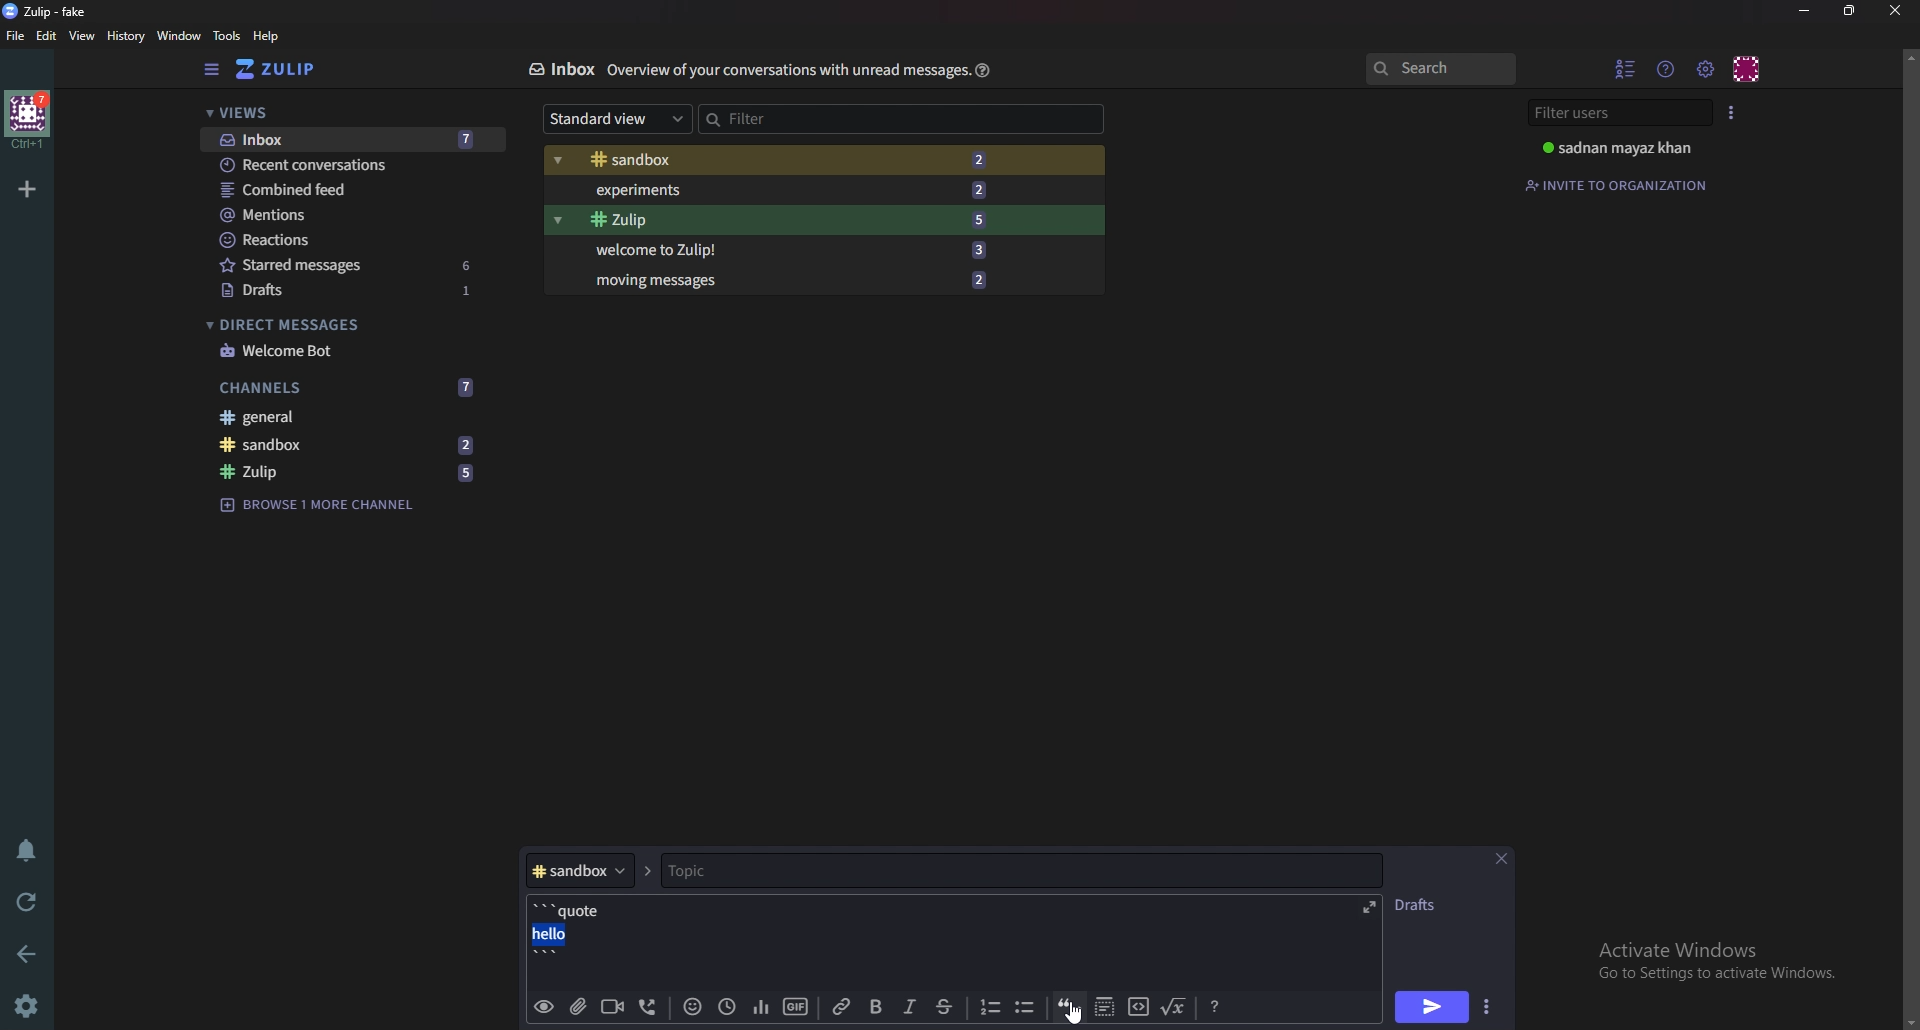 Image resolution: width=1920 pixels, height=1030 pixels. What do you see at coordinates (702, 161) in the screenshot?
I see `# Sandbox` at bounding box center [702, 161].